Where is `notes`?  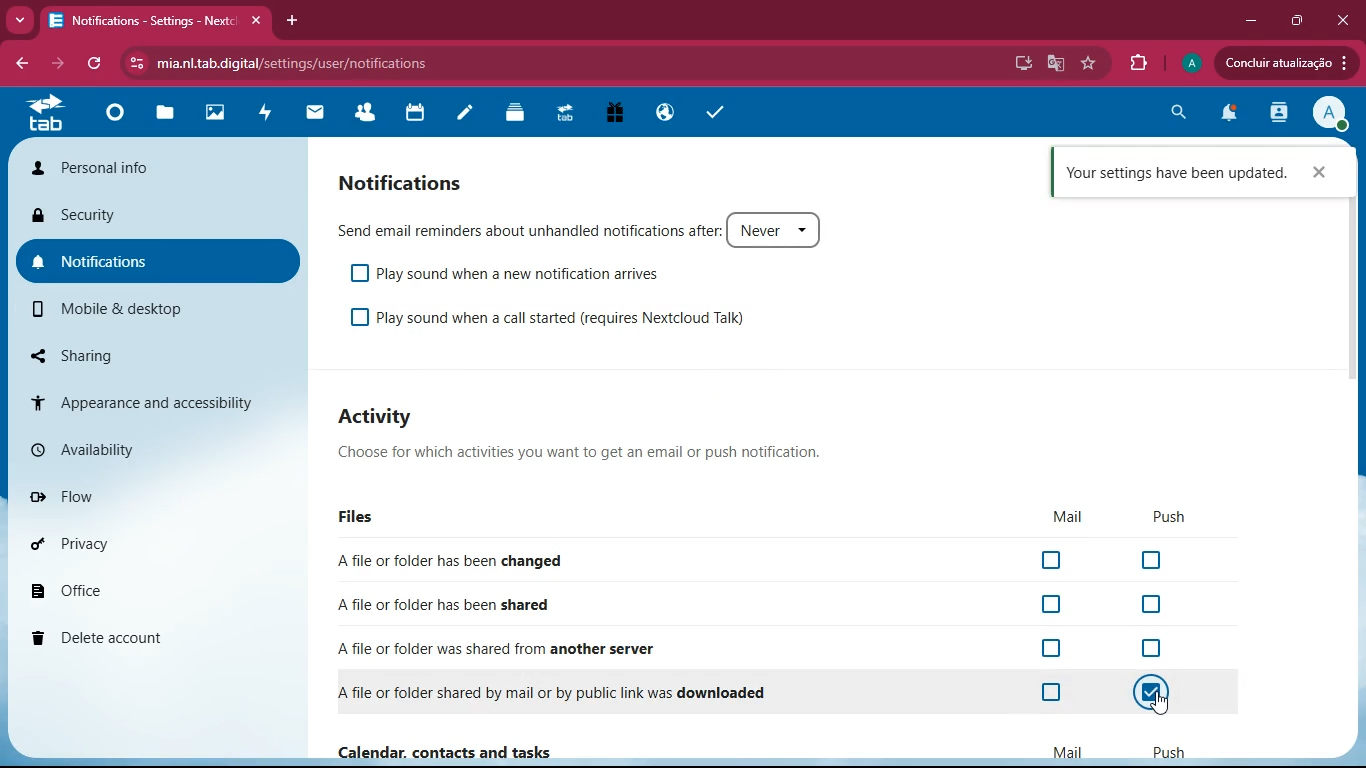 notes is located at coordinates (465, 116).